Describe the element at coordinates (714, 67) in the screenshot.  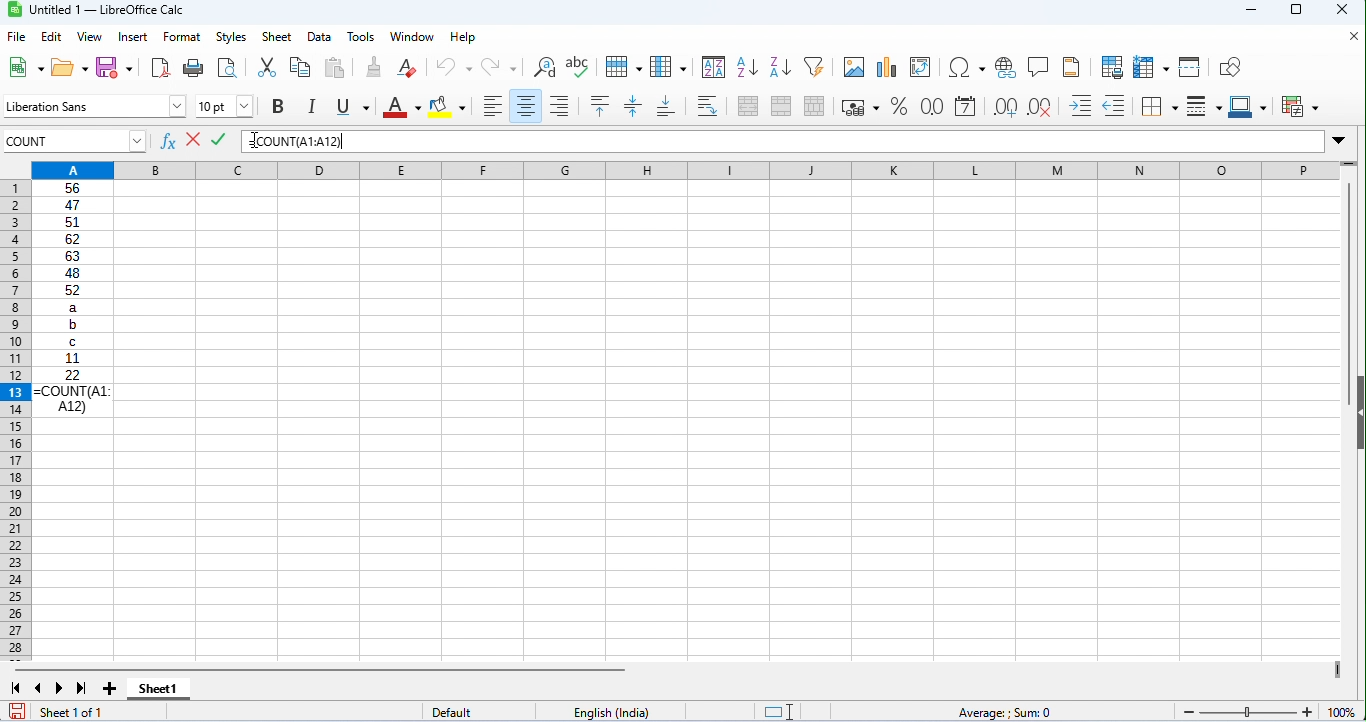
I see `sort` at that location.